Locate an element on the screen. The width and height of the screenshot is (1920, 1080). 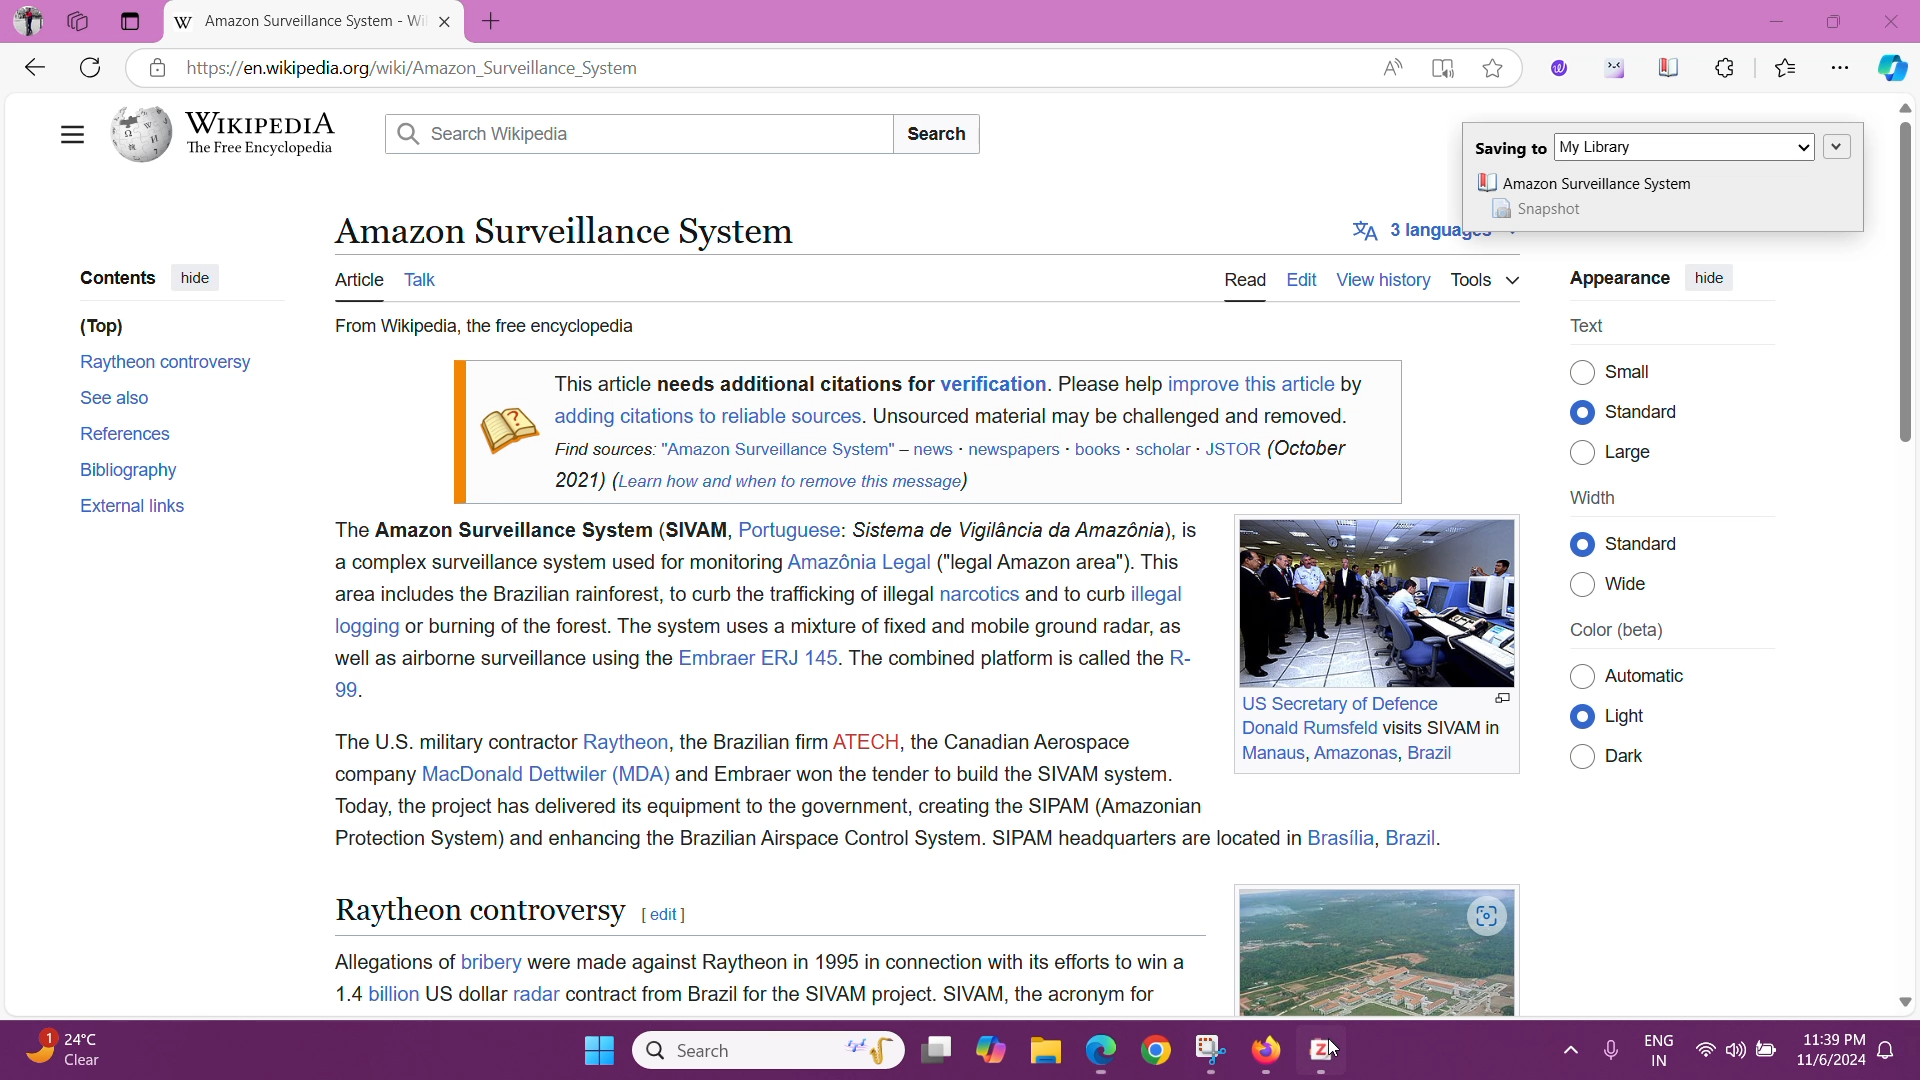
The Amazon Surveillance System (SIVAM, is located at coordinates (529, 532).